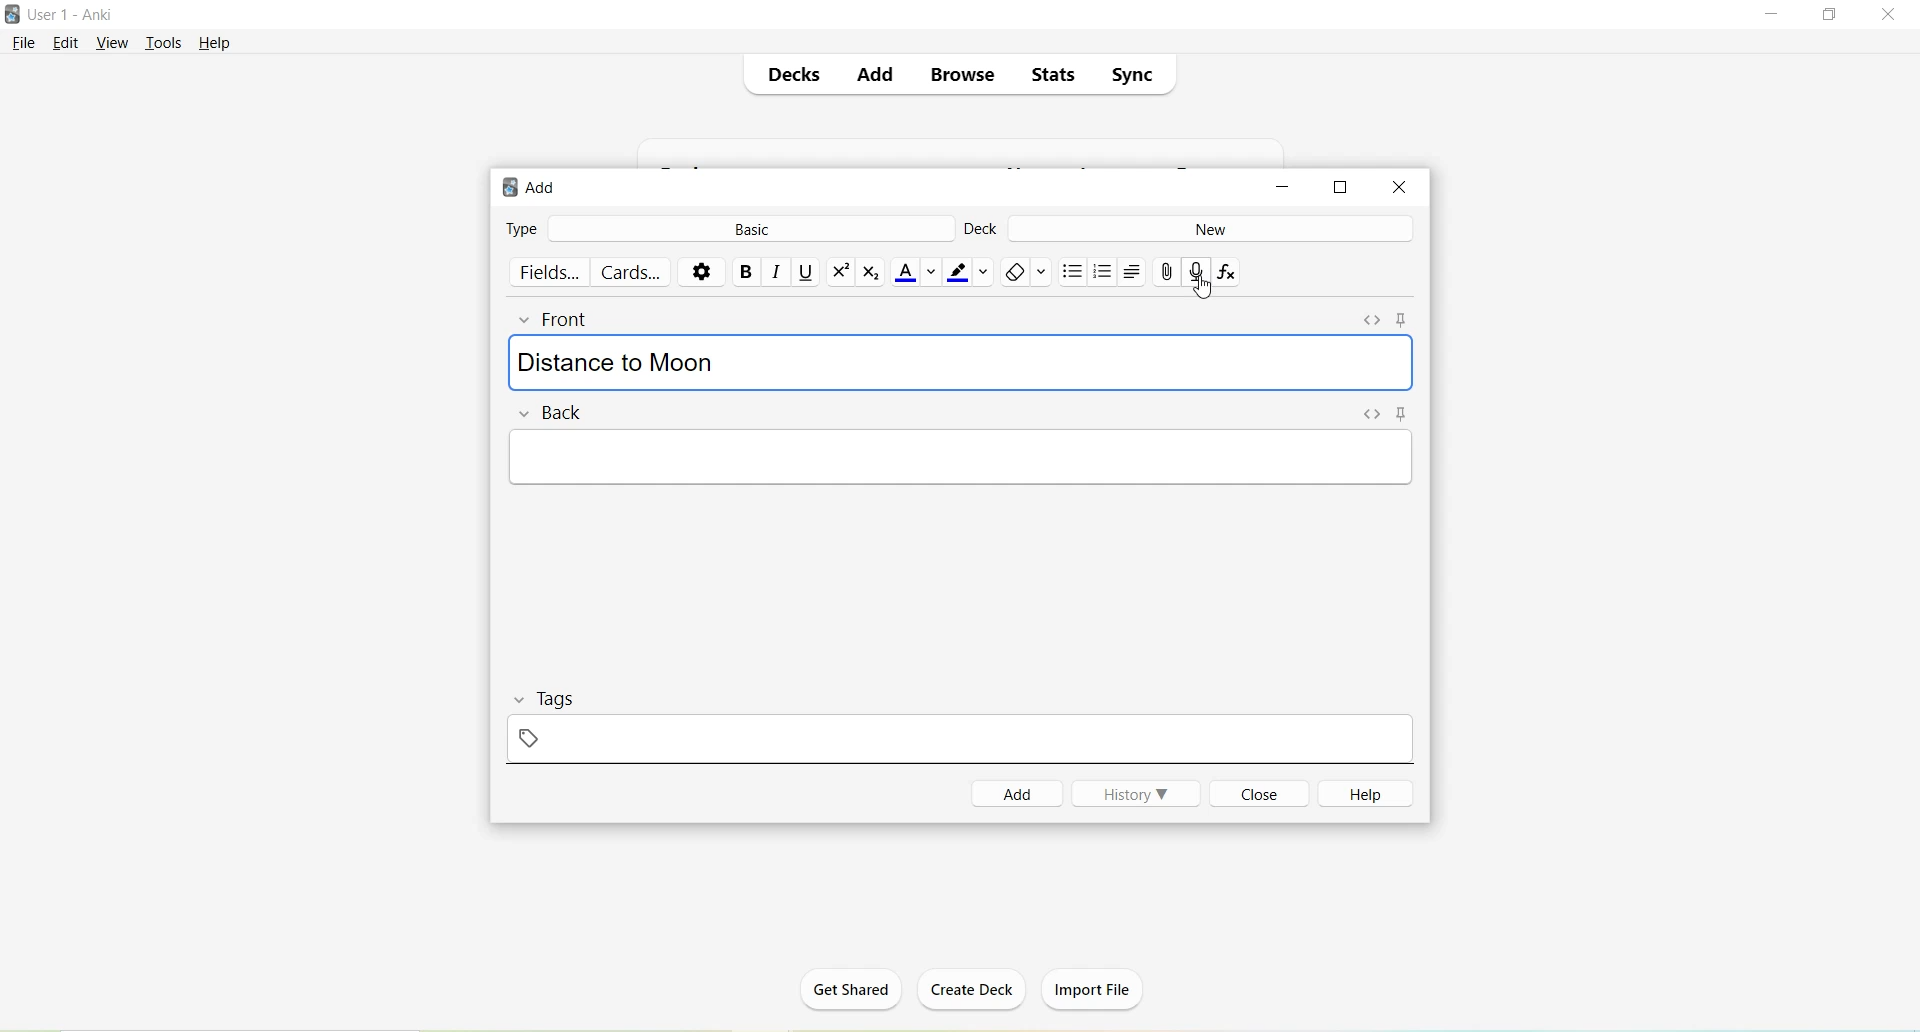 The image size is (1920, 1032). Describe the element at coordinates (522, 700) in the screenshot. I see `Collapse` at that location.